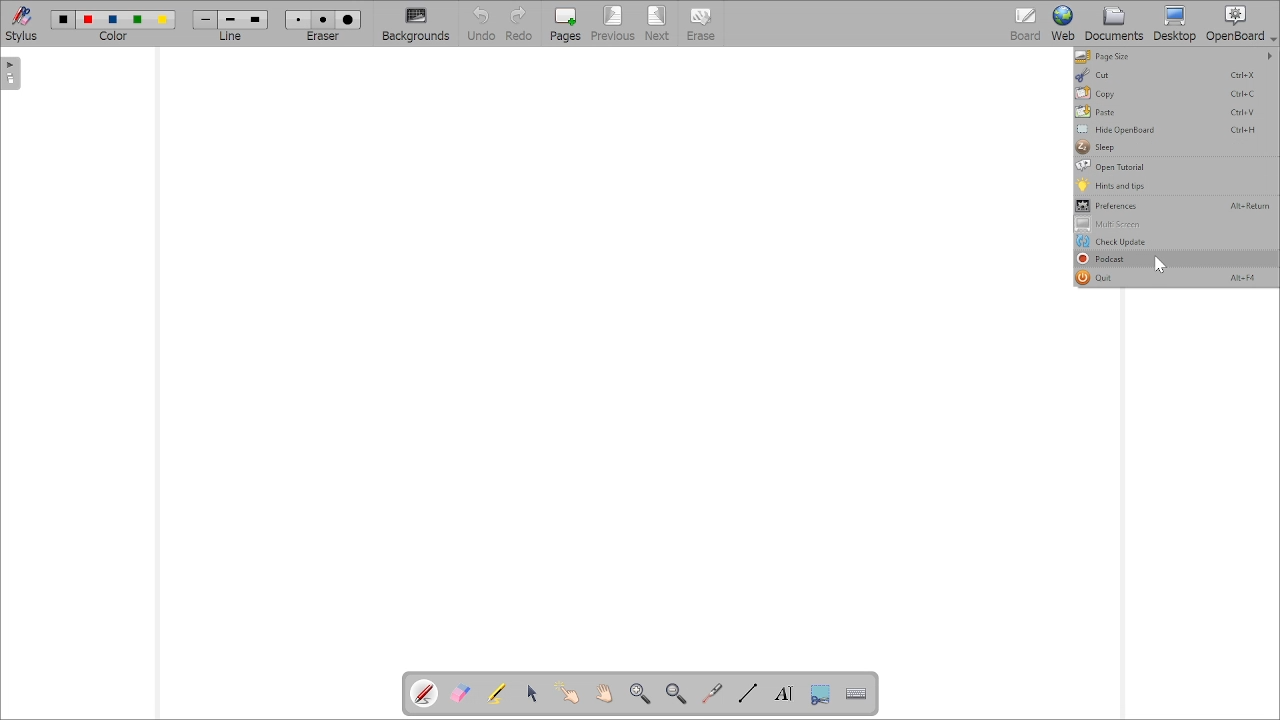 The image size is (1280, 720). What do you see at coordinates (229, 20) in the screenshot?
I see `line2` at bounding box center [229, 20].